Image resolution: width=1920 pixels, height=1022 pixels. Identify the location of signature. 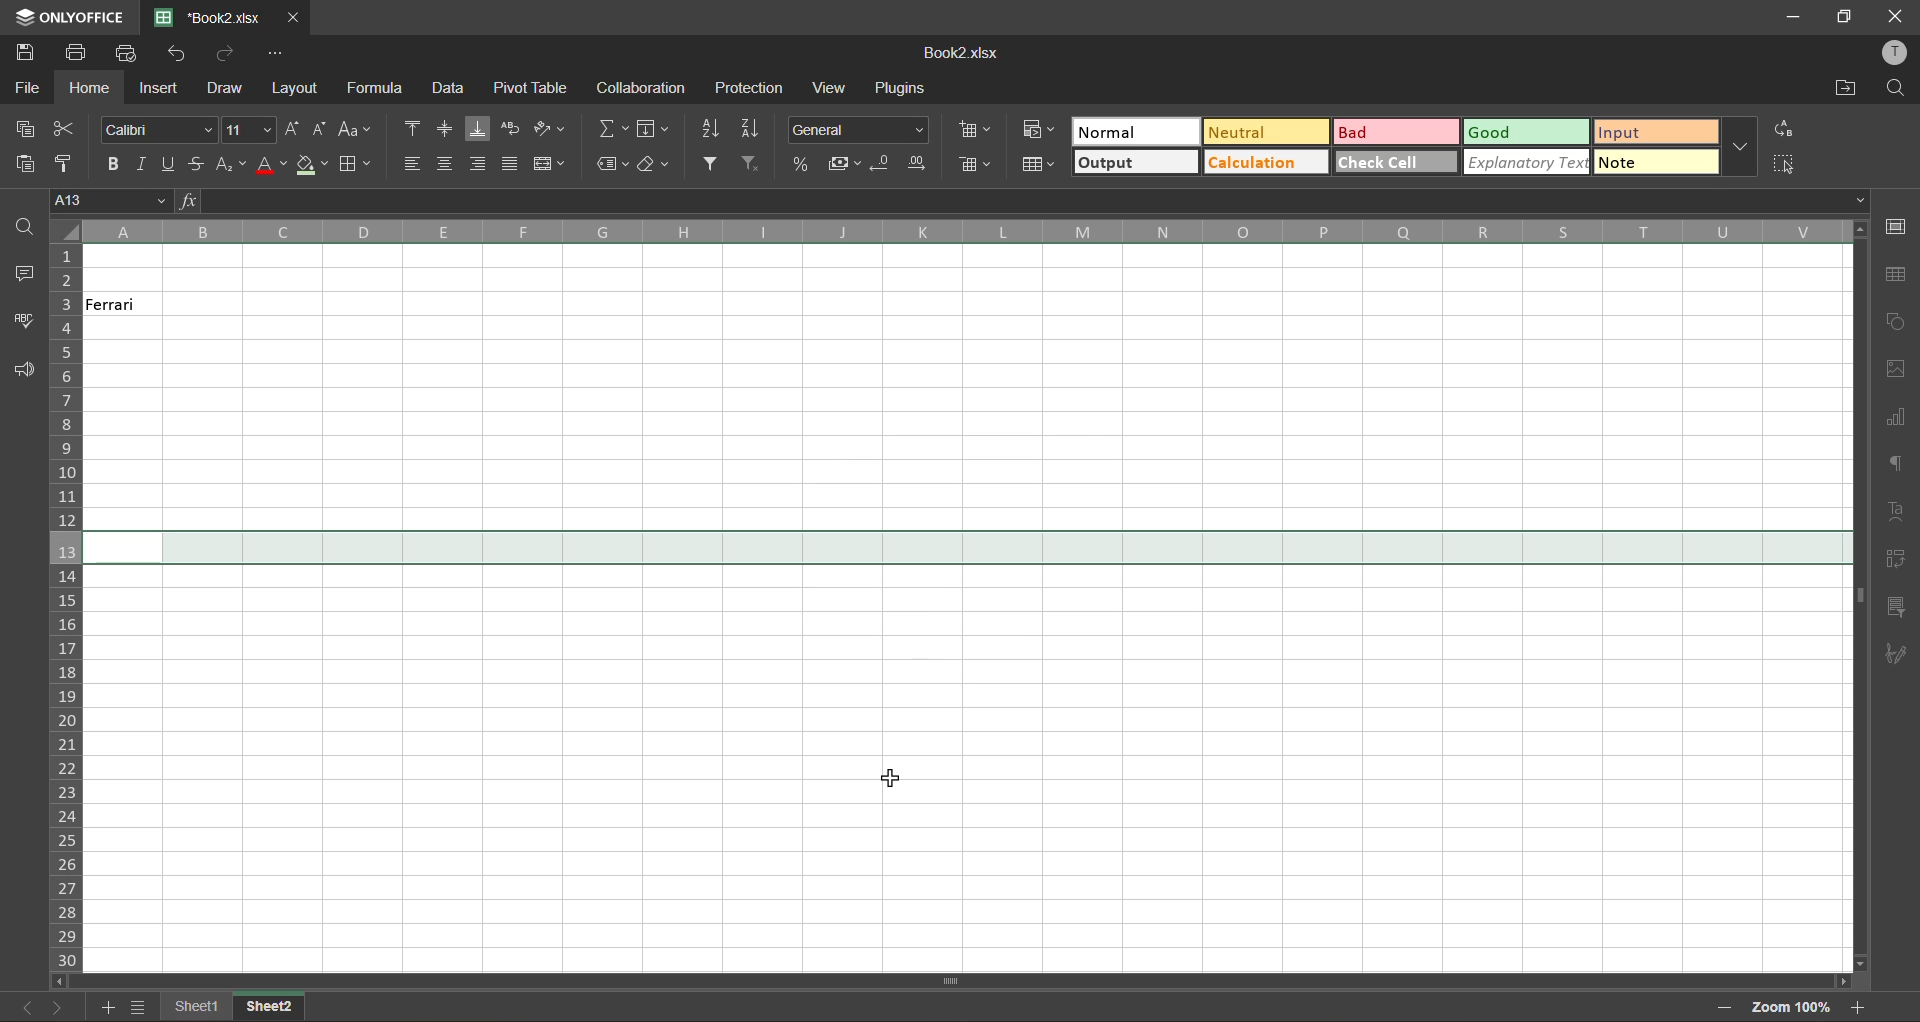
(1896, 653).